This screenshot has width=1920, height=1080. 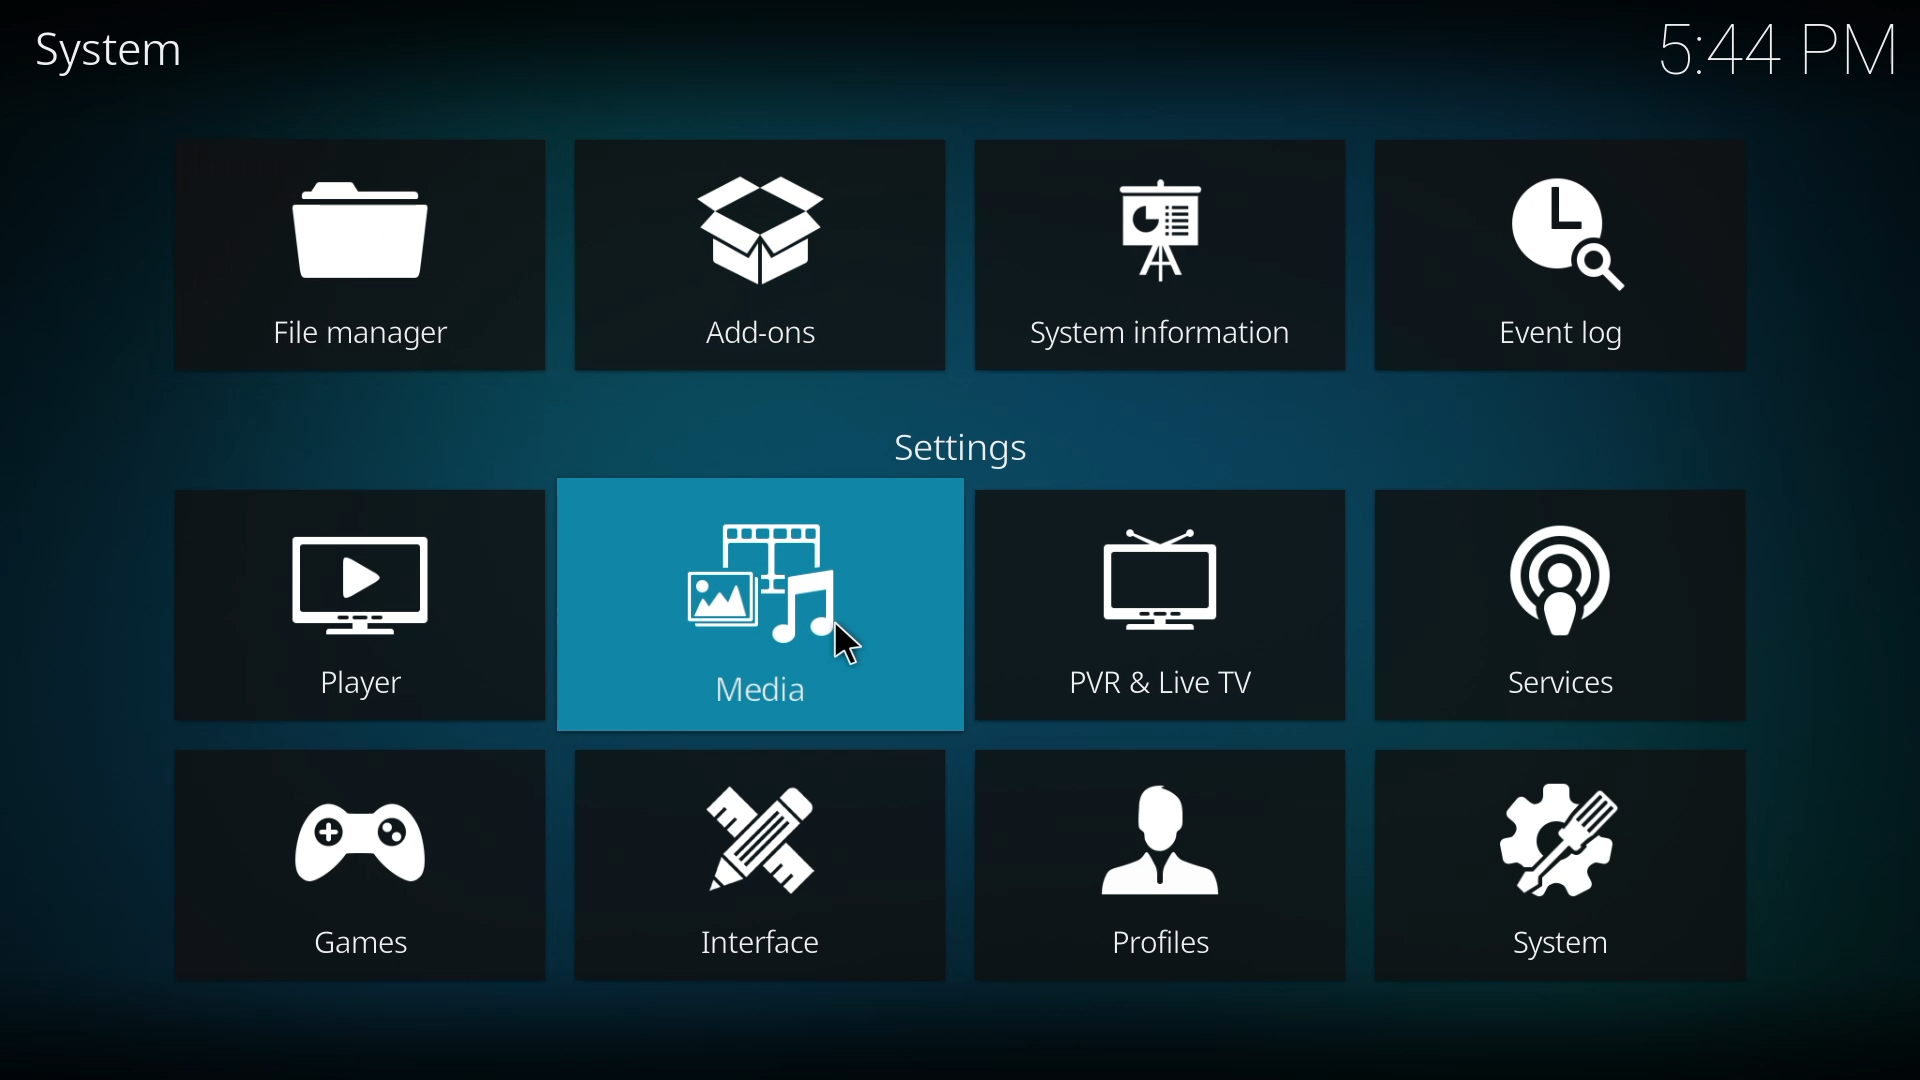 I want to click on Services, so click(x=1565, y=690).